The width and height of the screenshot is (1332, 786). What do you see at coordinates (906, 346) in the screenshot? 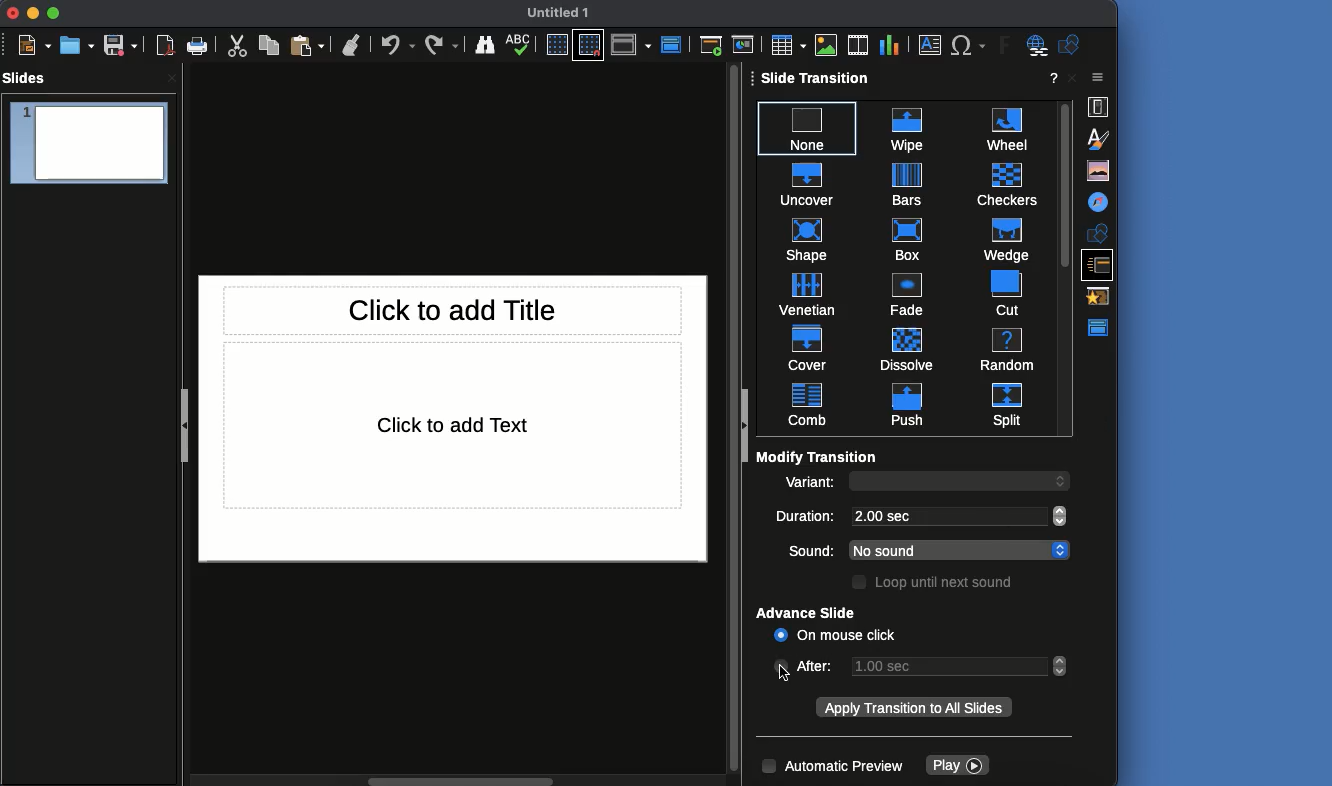
I see `dissolve` at bounding box center [906, 346].